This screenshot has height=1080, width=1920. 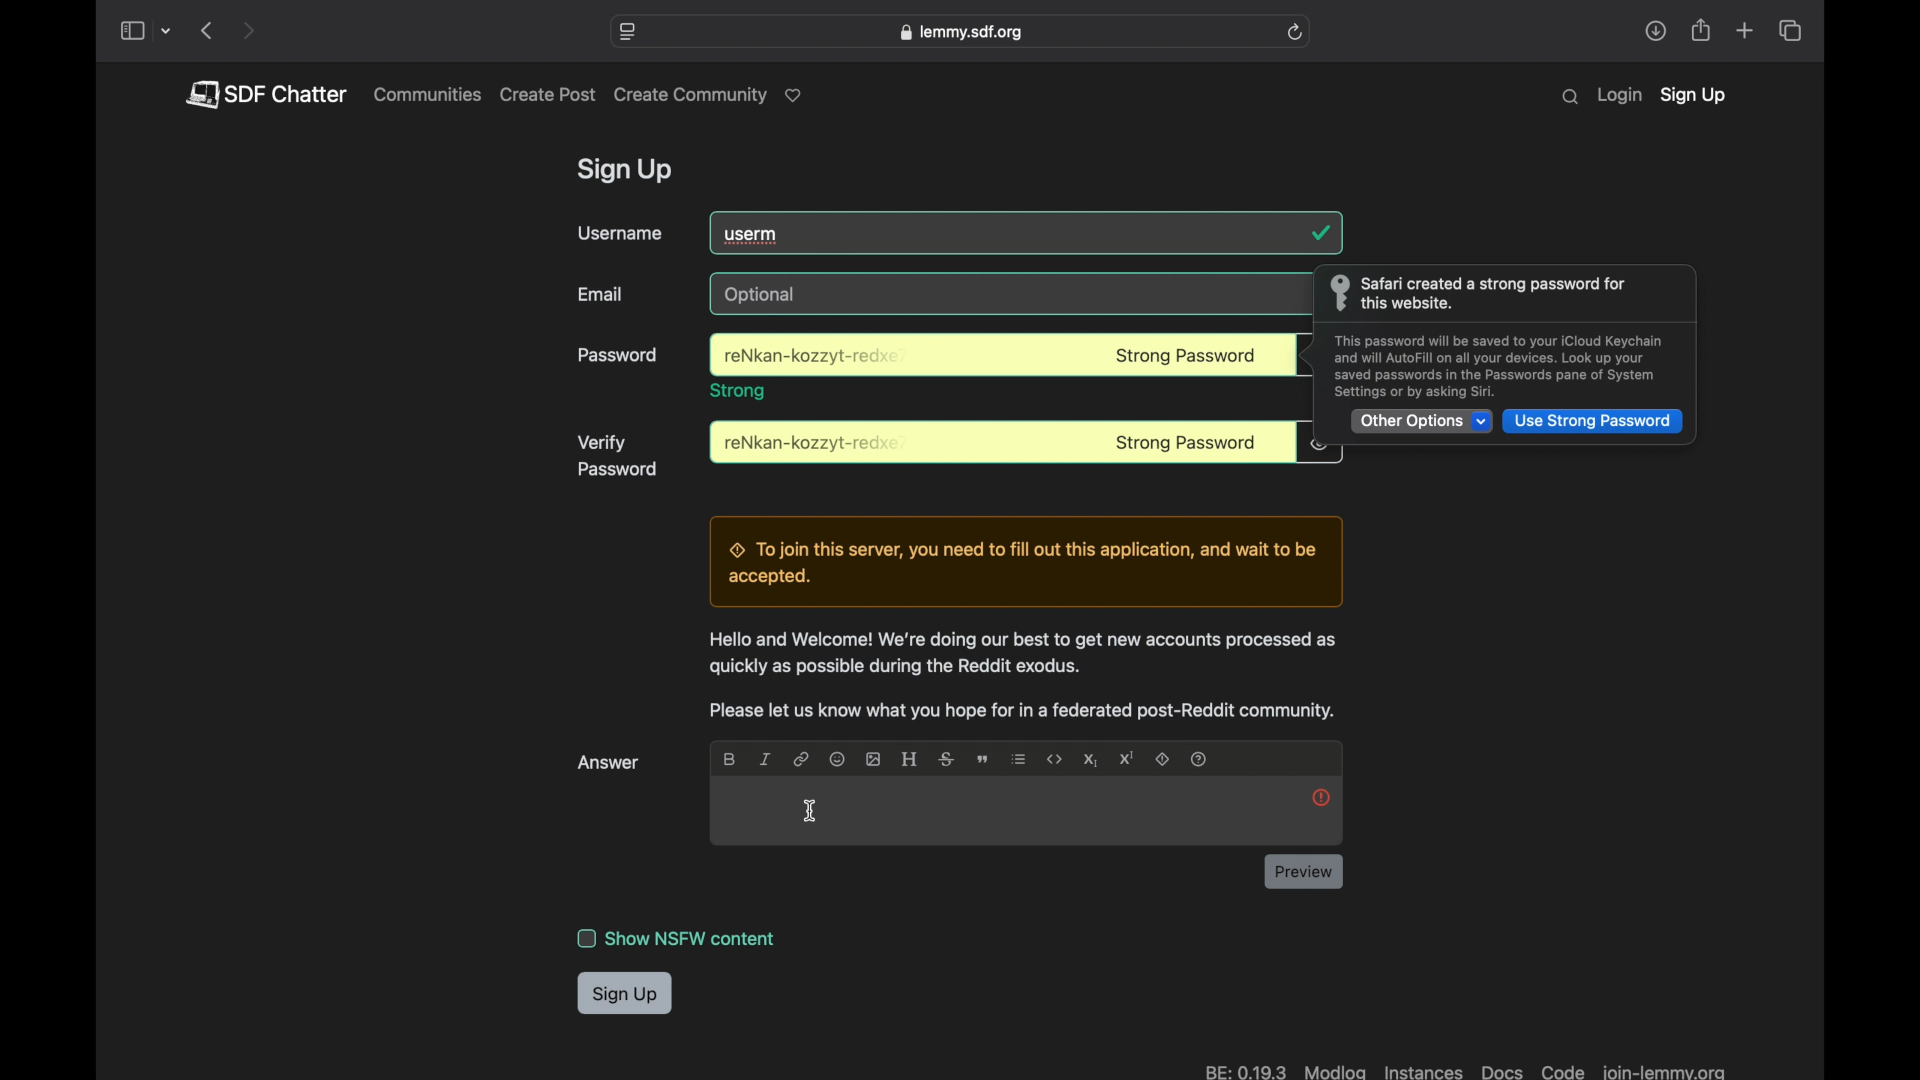 I want to click on superscript, so click(x=1126, y=758).